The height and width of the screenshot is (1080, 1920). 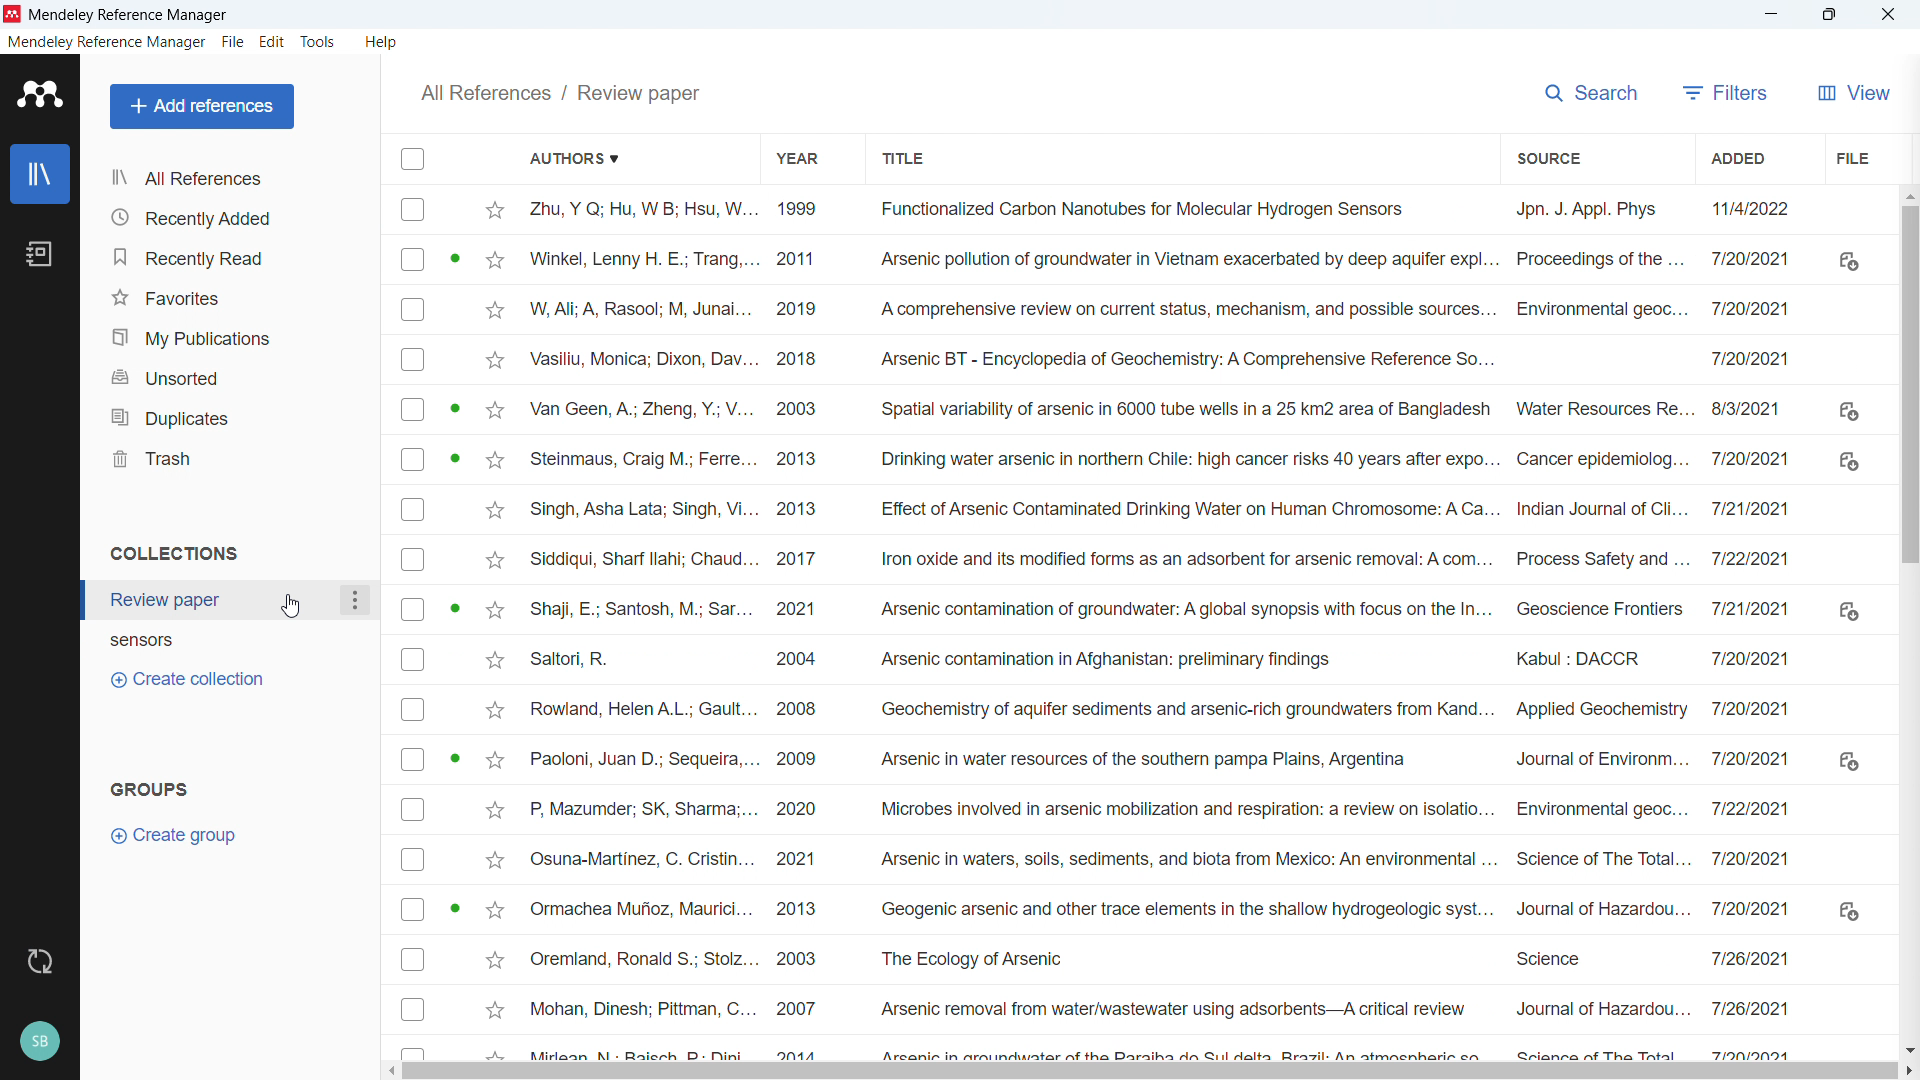 What do you see at coordinates (1545, 157) in the screenshot?
I see `Sort by sources ` at bounding box center [1545, 157].